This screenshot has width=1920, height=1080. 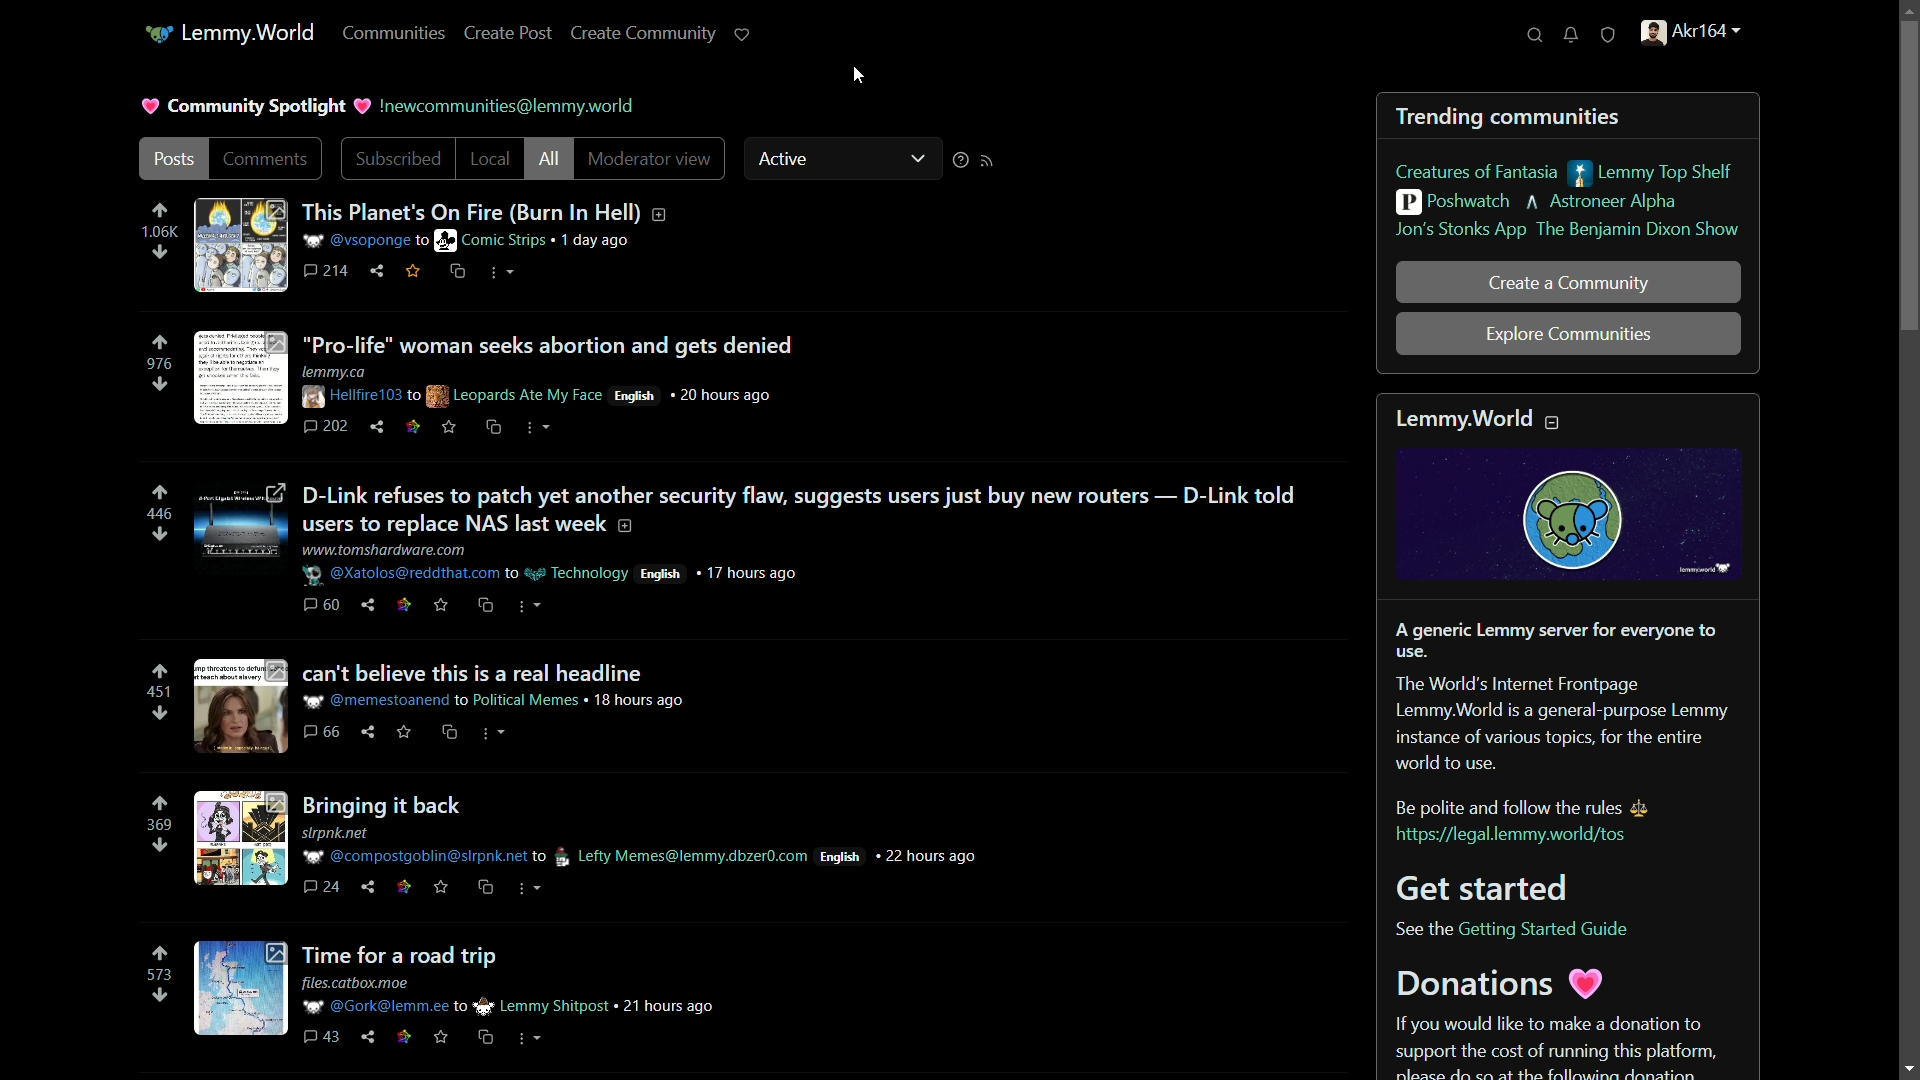 What do you see at coordinates (160, 342) in the screenshot?
I see `upvote` at bounding box center [160, 342].